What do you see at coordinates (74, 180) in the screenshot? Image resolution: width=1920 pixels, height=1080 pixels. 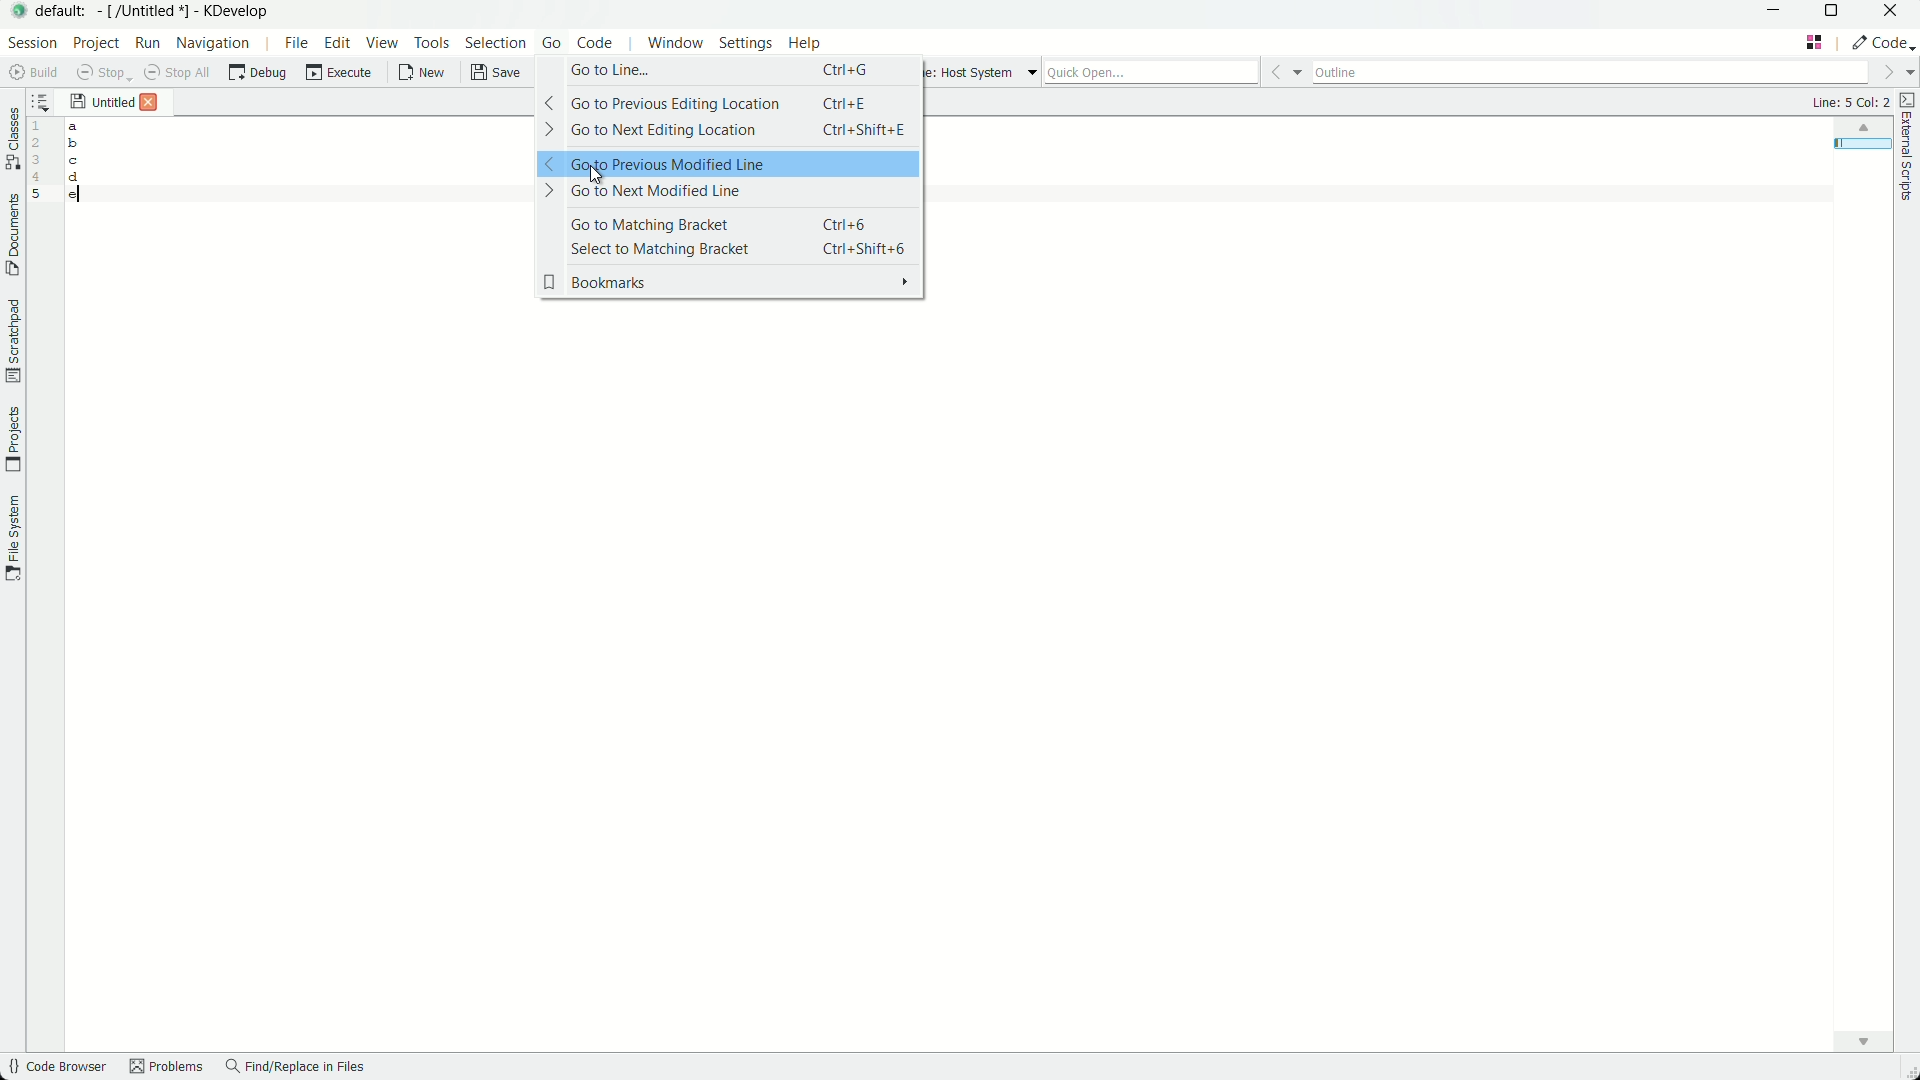 I see `d` at bounding box center [74, 180].